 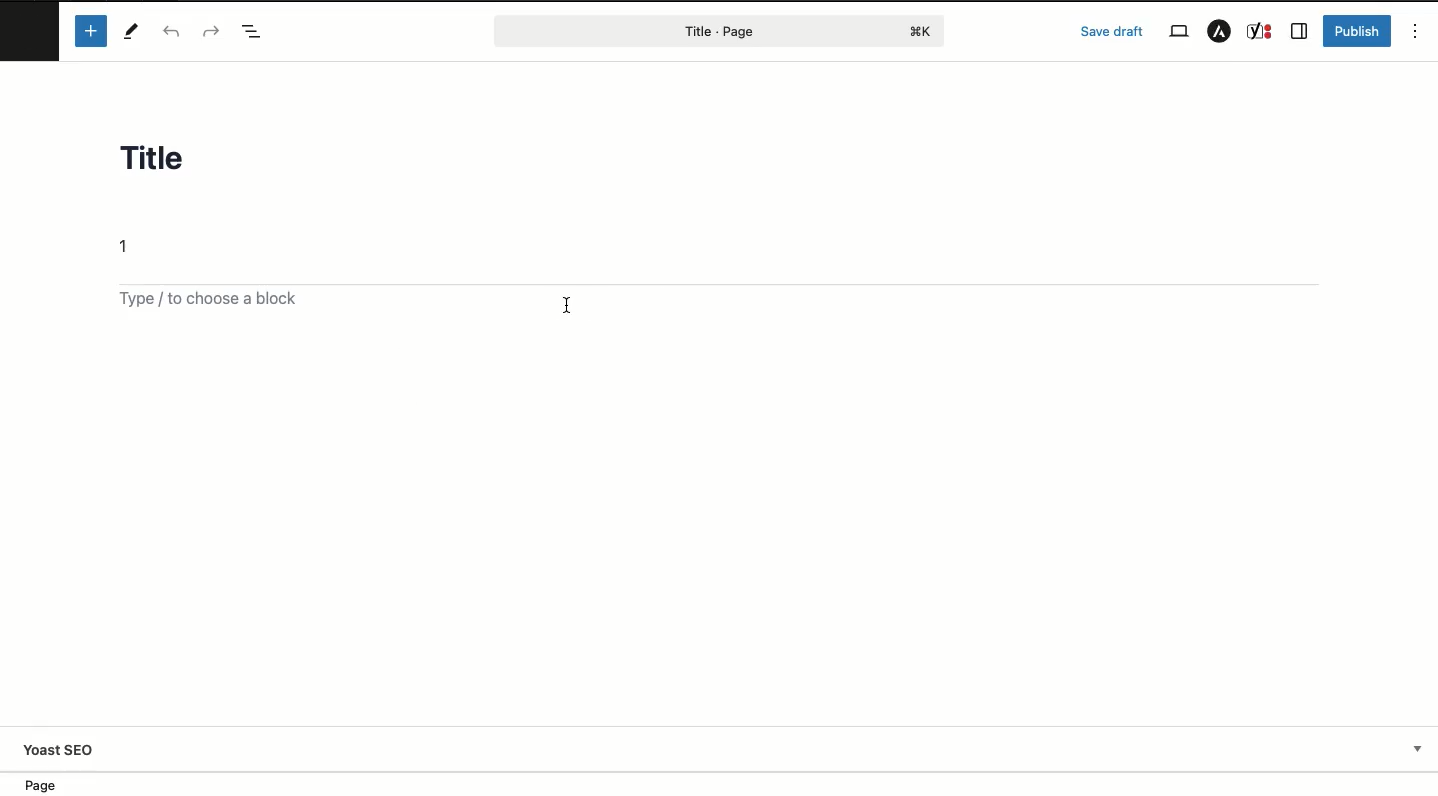 I want to click on Save draft, so click(x=1112, y=31).